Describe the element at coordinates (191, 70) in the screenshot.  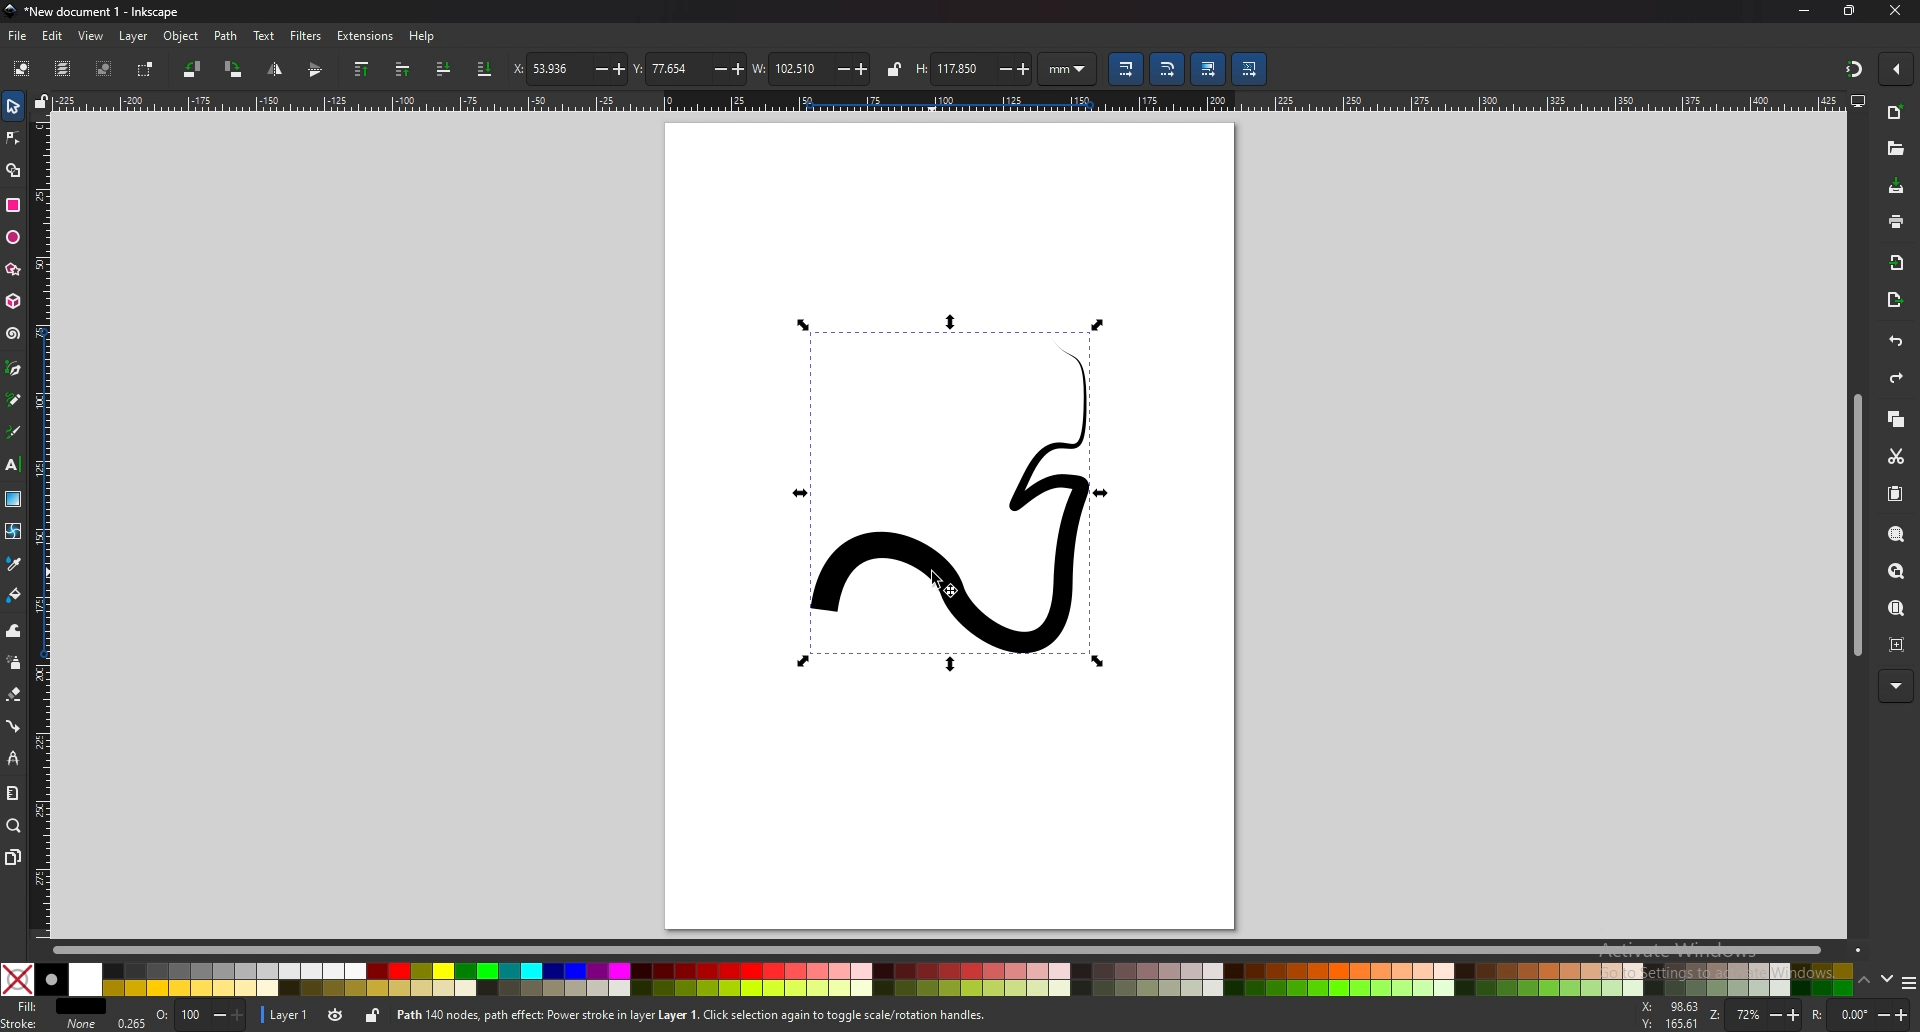
I see `rotate 90 degree ccw` at that location.